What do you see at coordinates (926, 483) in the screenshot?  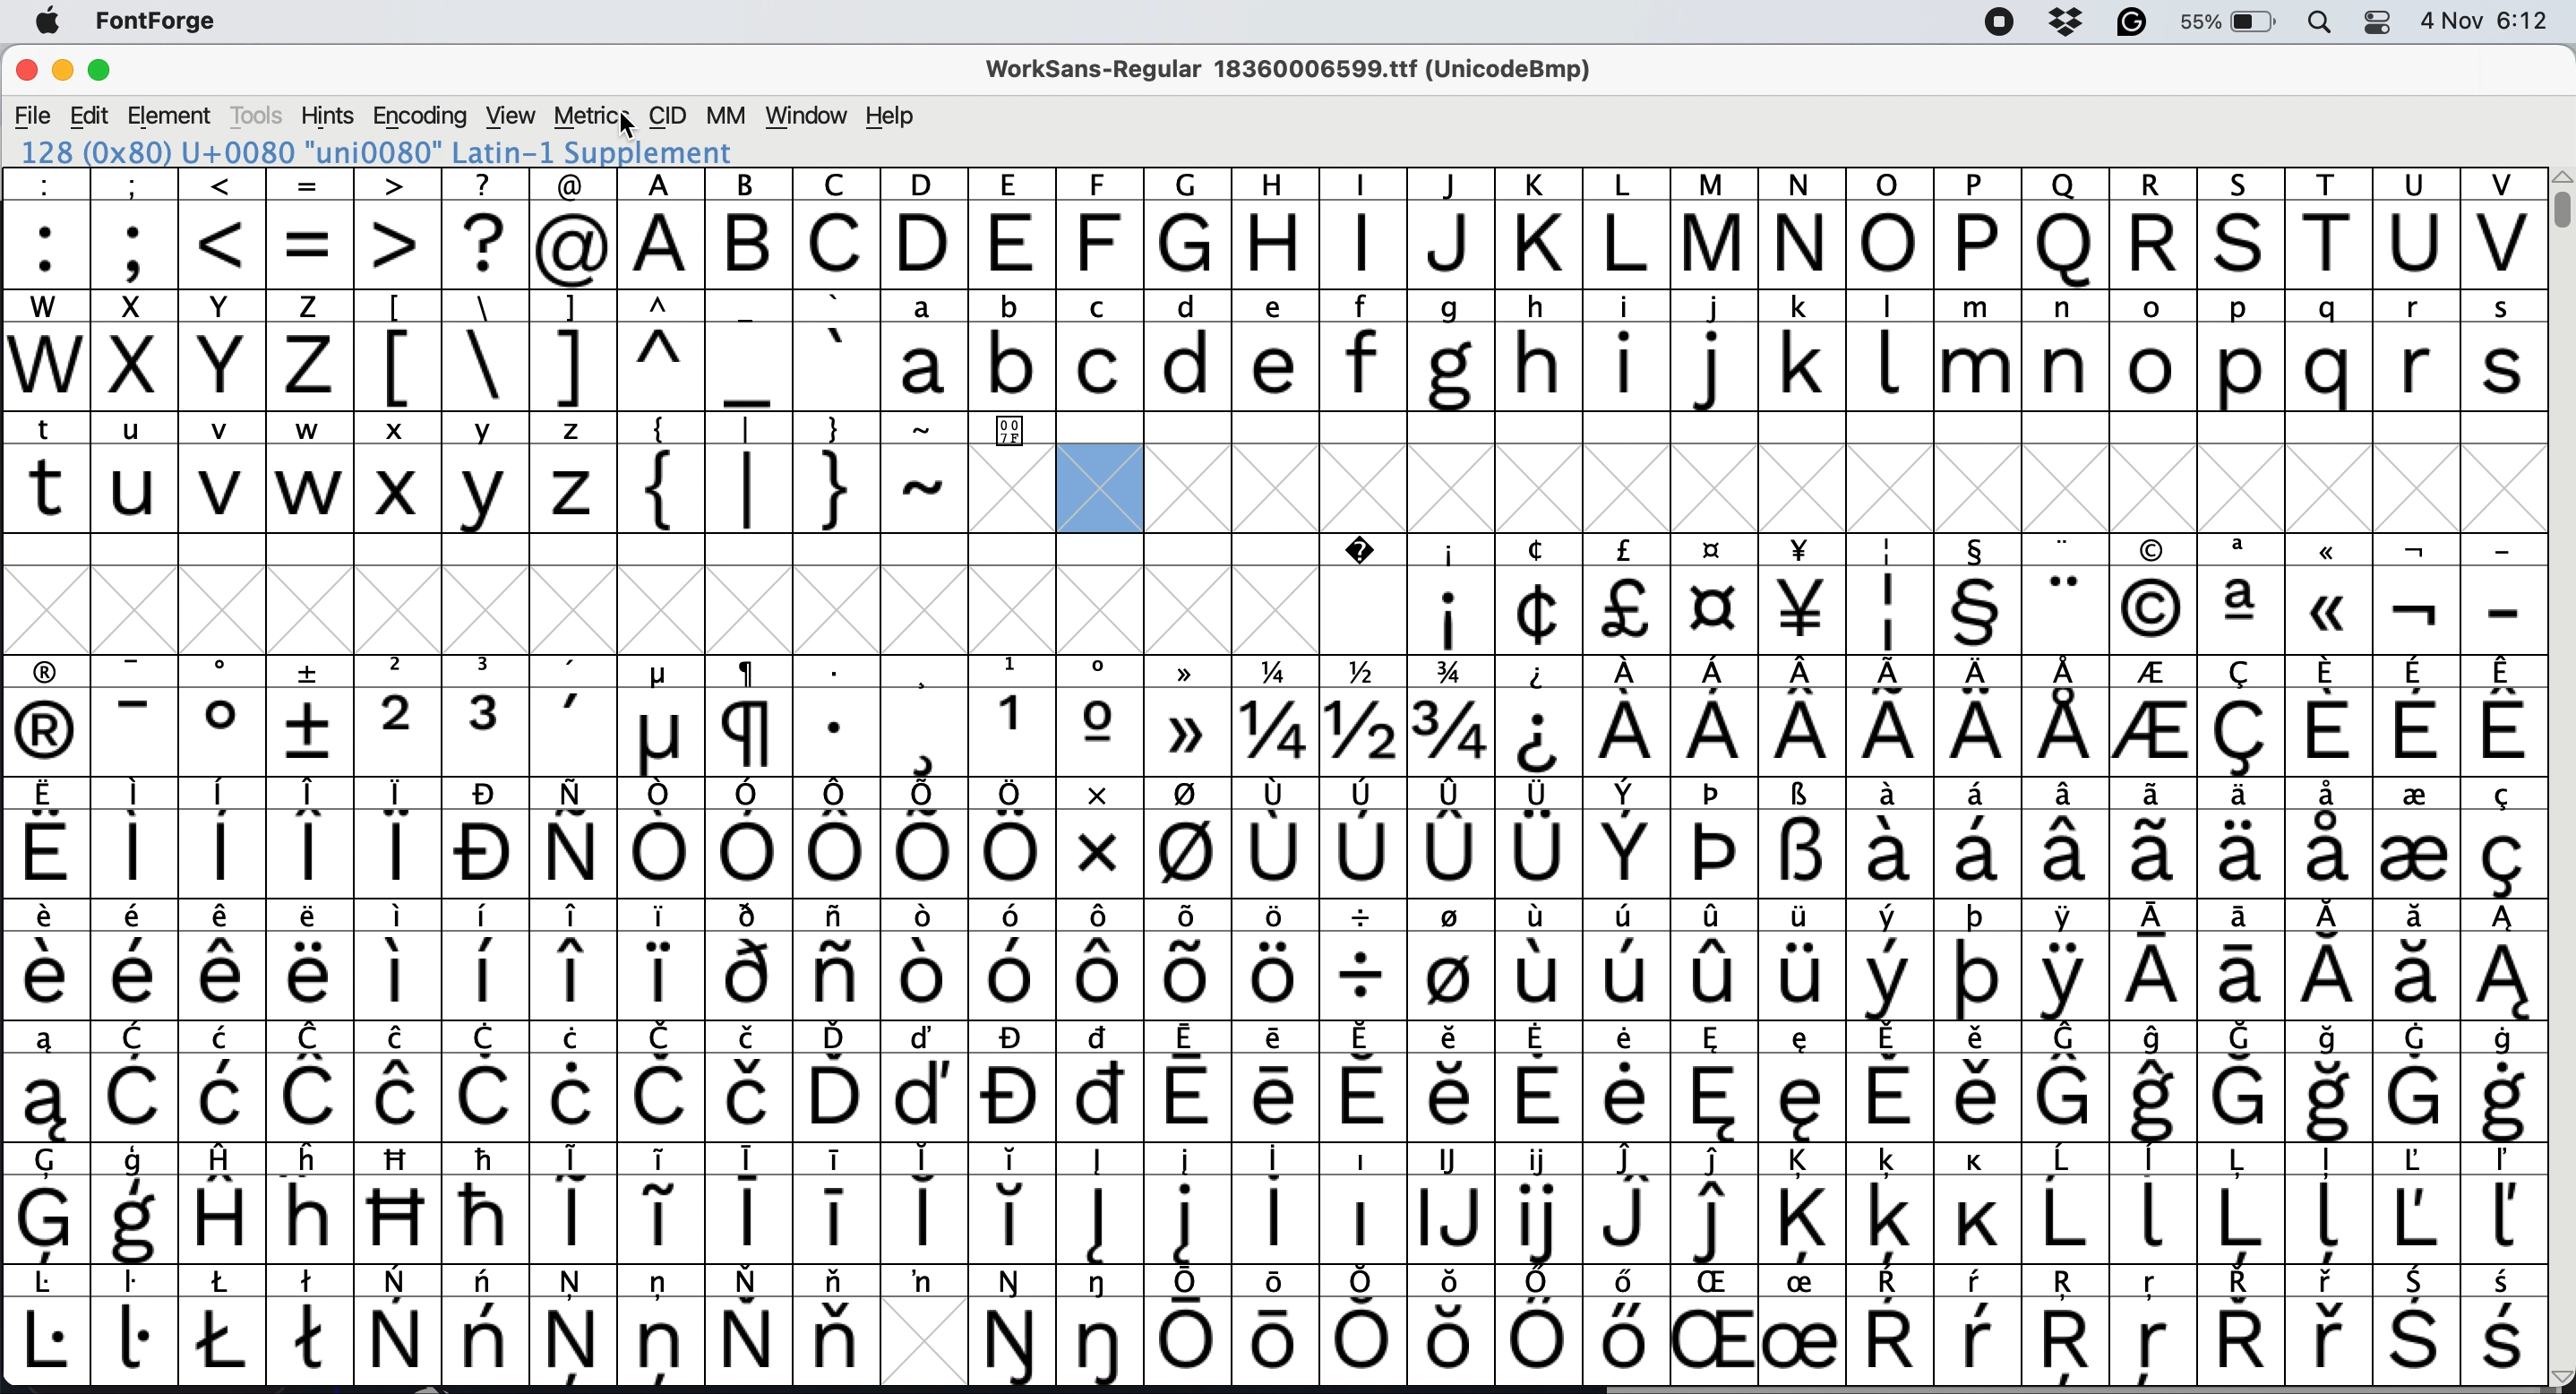 I see `~` at bounding box center [926, 483].